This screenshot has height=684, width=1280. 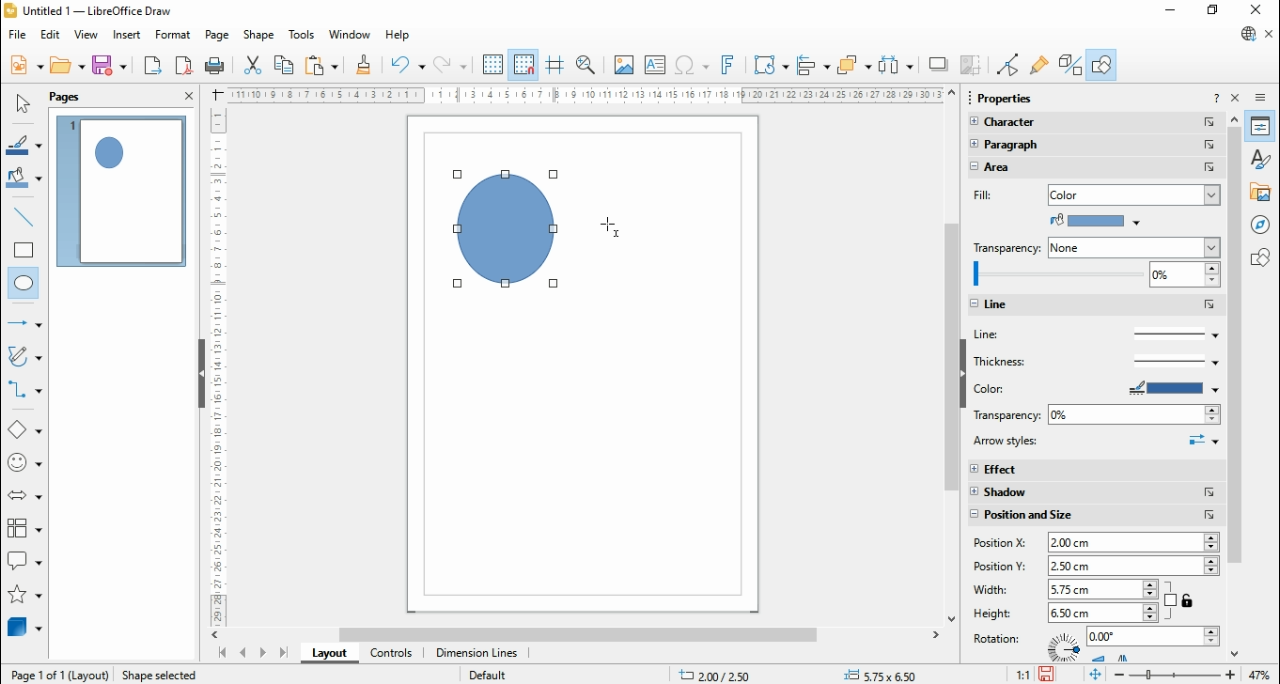 What do you see at coordinates (1030, 389) in the screenshot?
I see `color` at bounding box center [1030, 389].